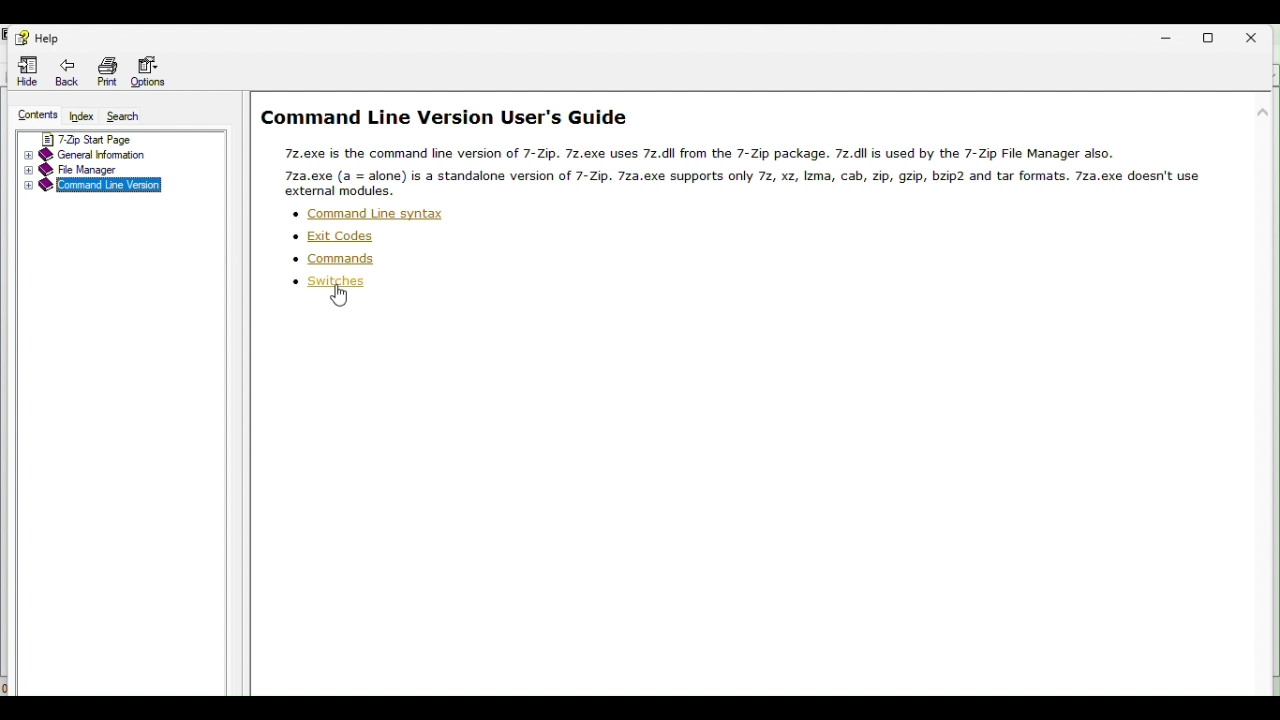 The width and height of the screenshot is (1280, 720). I want to click on 7-Zip File Manager. The 7-Zip File Manager is a program for manipulating files and folders. The 7-Zip File Manager can work with two panels. You can switch between panels by pressing the Tab button. Most of the operations can be executed using keyboard shortcuts or by right-clicking on items and selecting the appropriate command from menu., so click(774, 169).